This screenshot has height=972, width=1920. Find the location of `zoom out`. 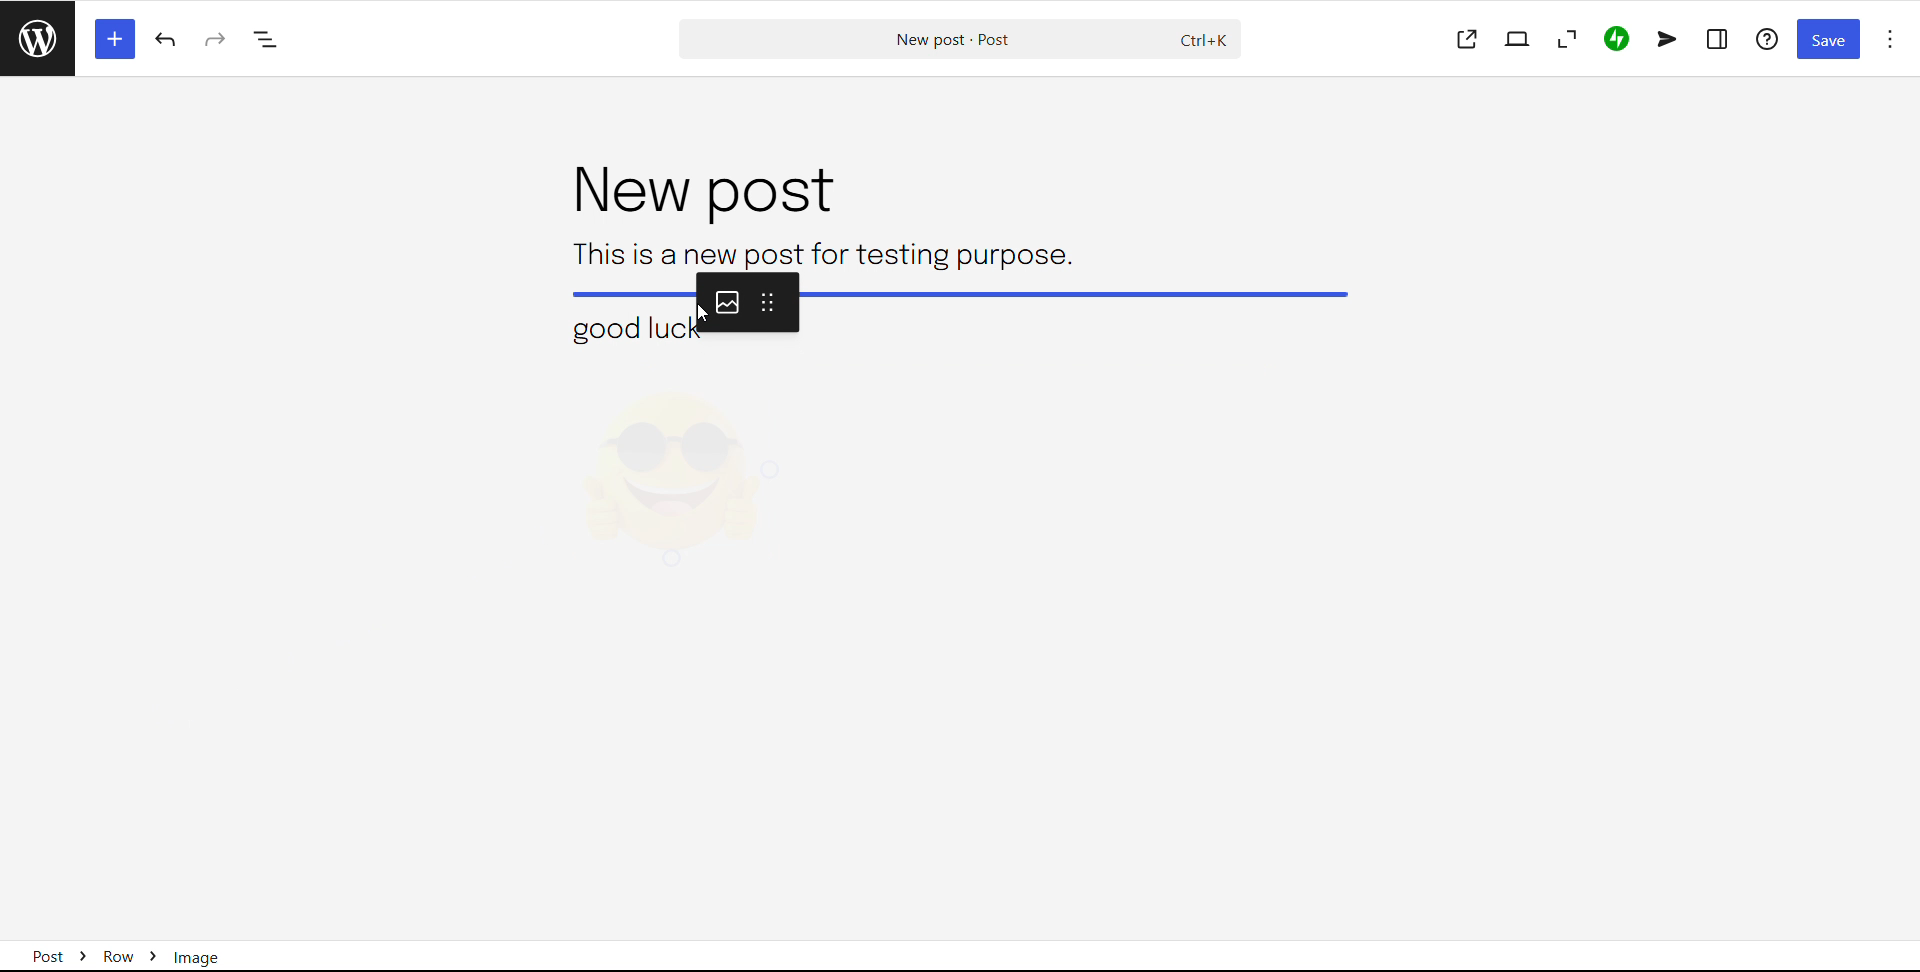

zoom out is located at coordinates (1565, 39).